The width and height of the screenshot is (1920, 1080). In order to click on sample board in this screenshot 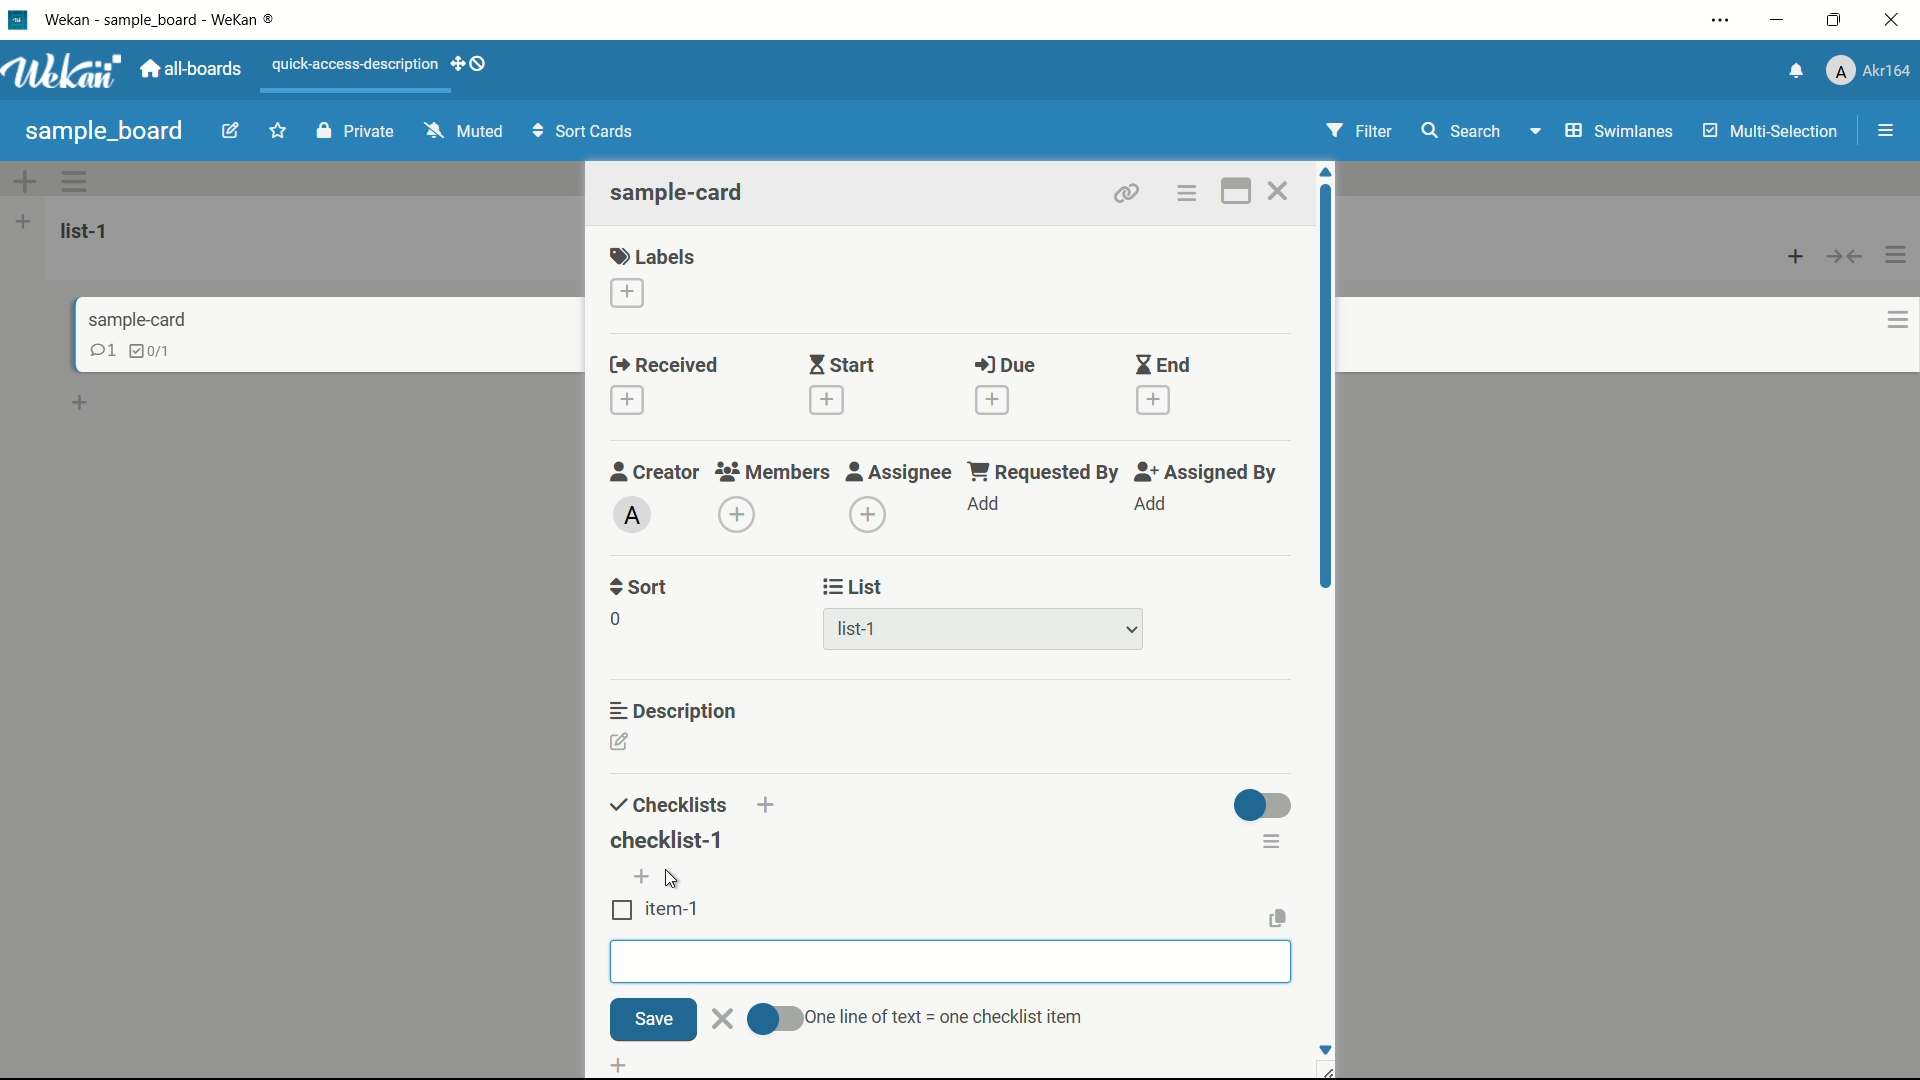, I will do `click(103, 130)`.